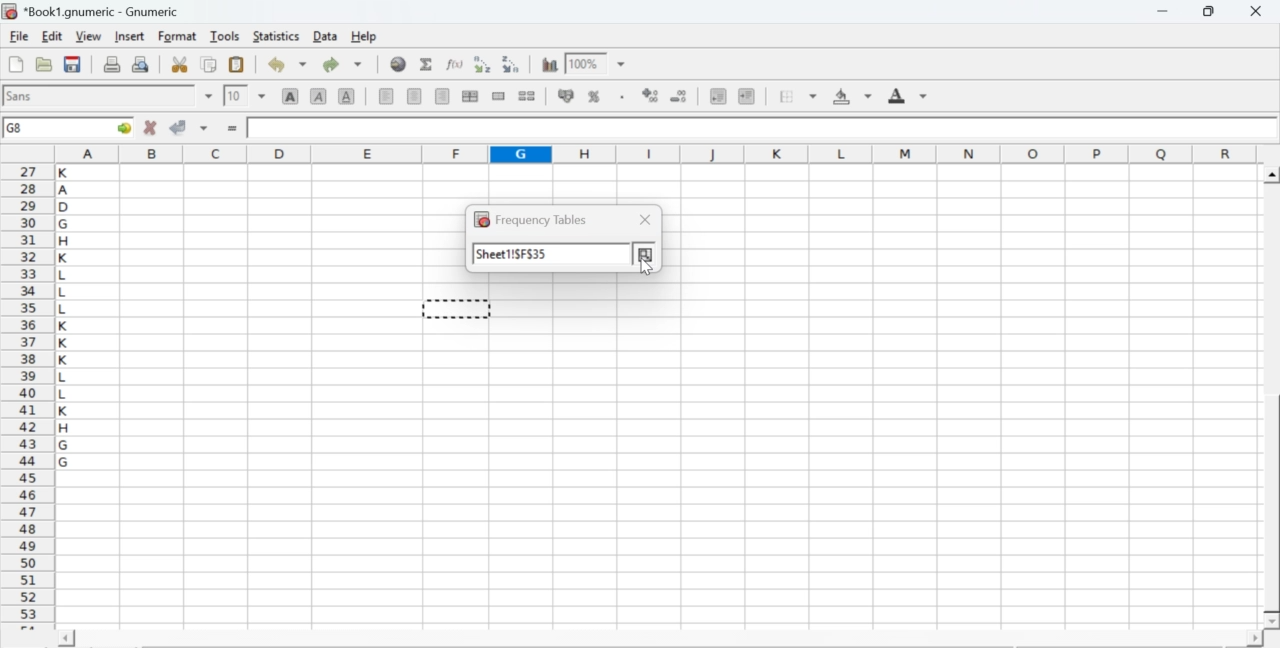 This screenshot has width=1280, height=648. I want to click on format, so click(178, 36).